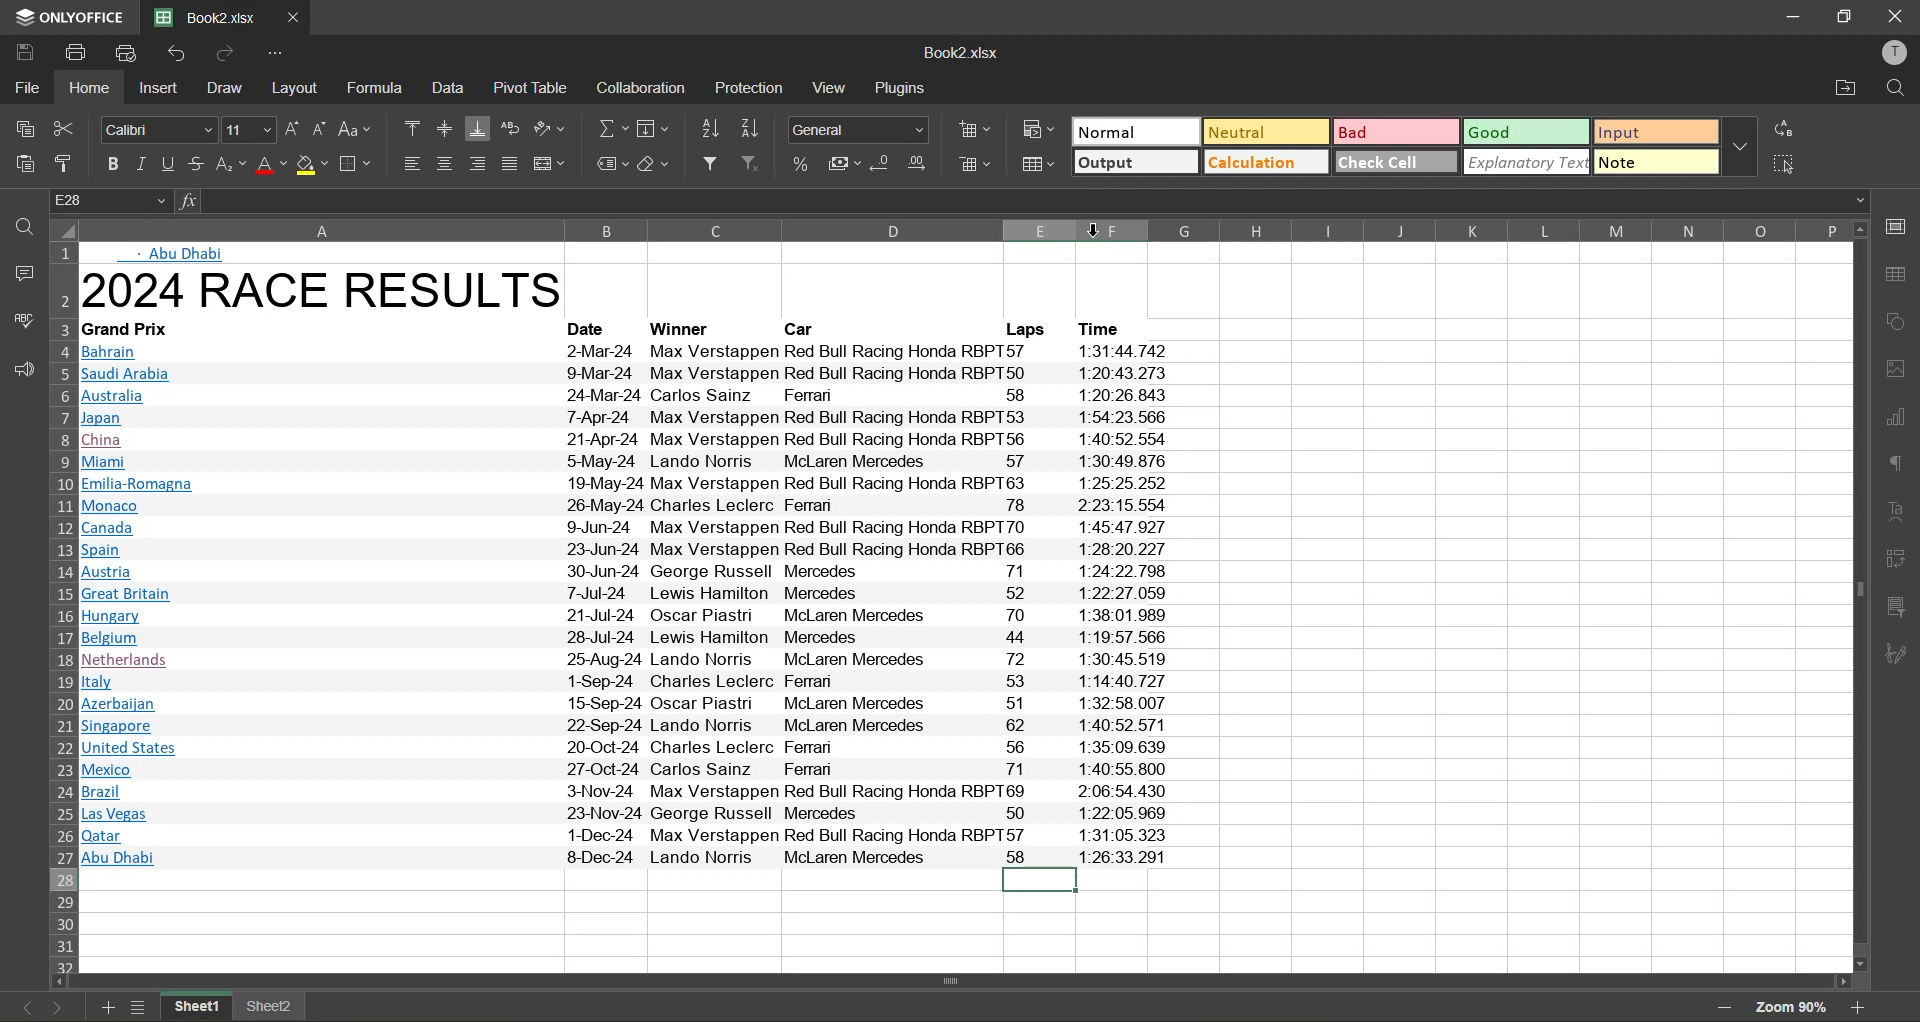 Image resolution: width=1920 pixels, height=1022 pixels. Describe the element at coordinates (832, 87) in the screenshot. I see `view` at that location.